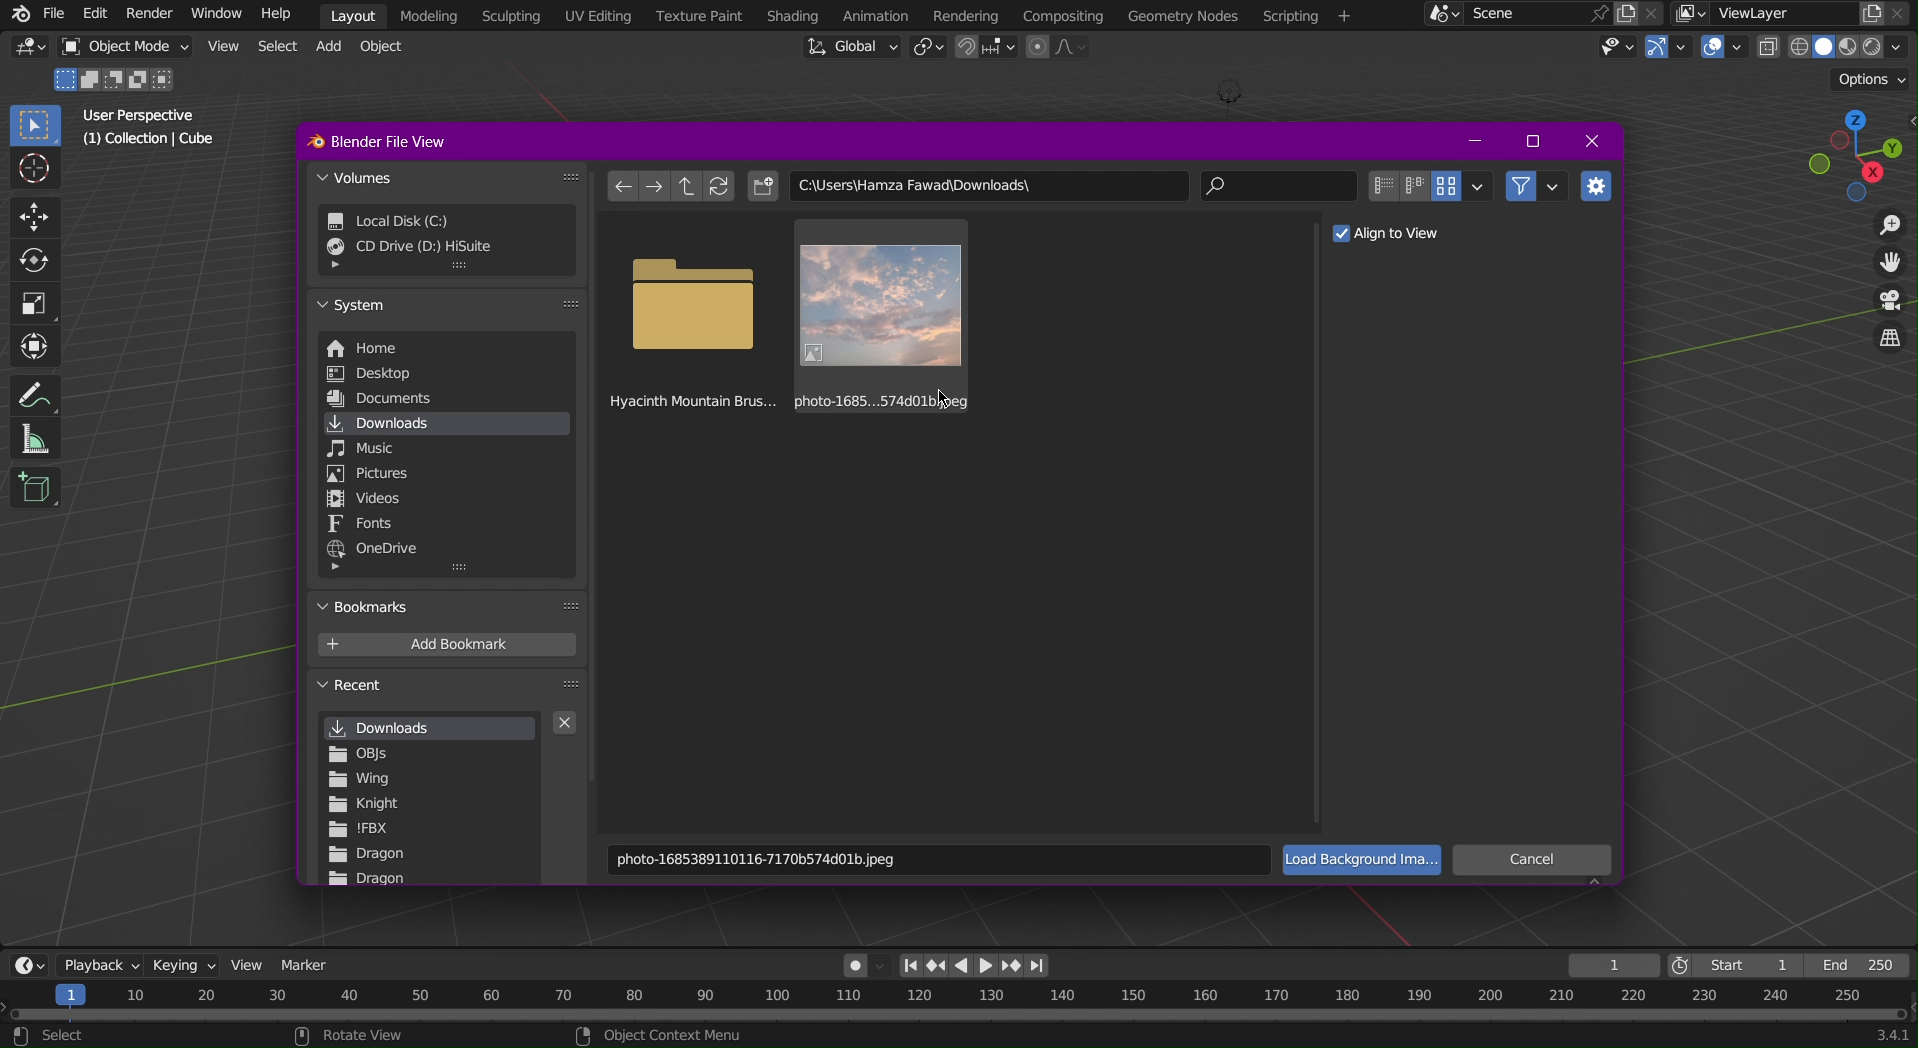 The image size is (1918, 1048). What do you see at coordinates (1305, 18) in the screenshot?
I see `Scripting` at bounding box center [1305, 18].